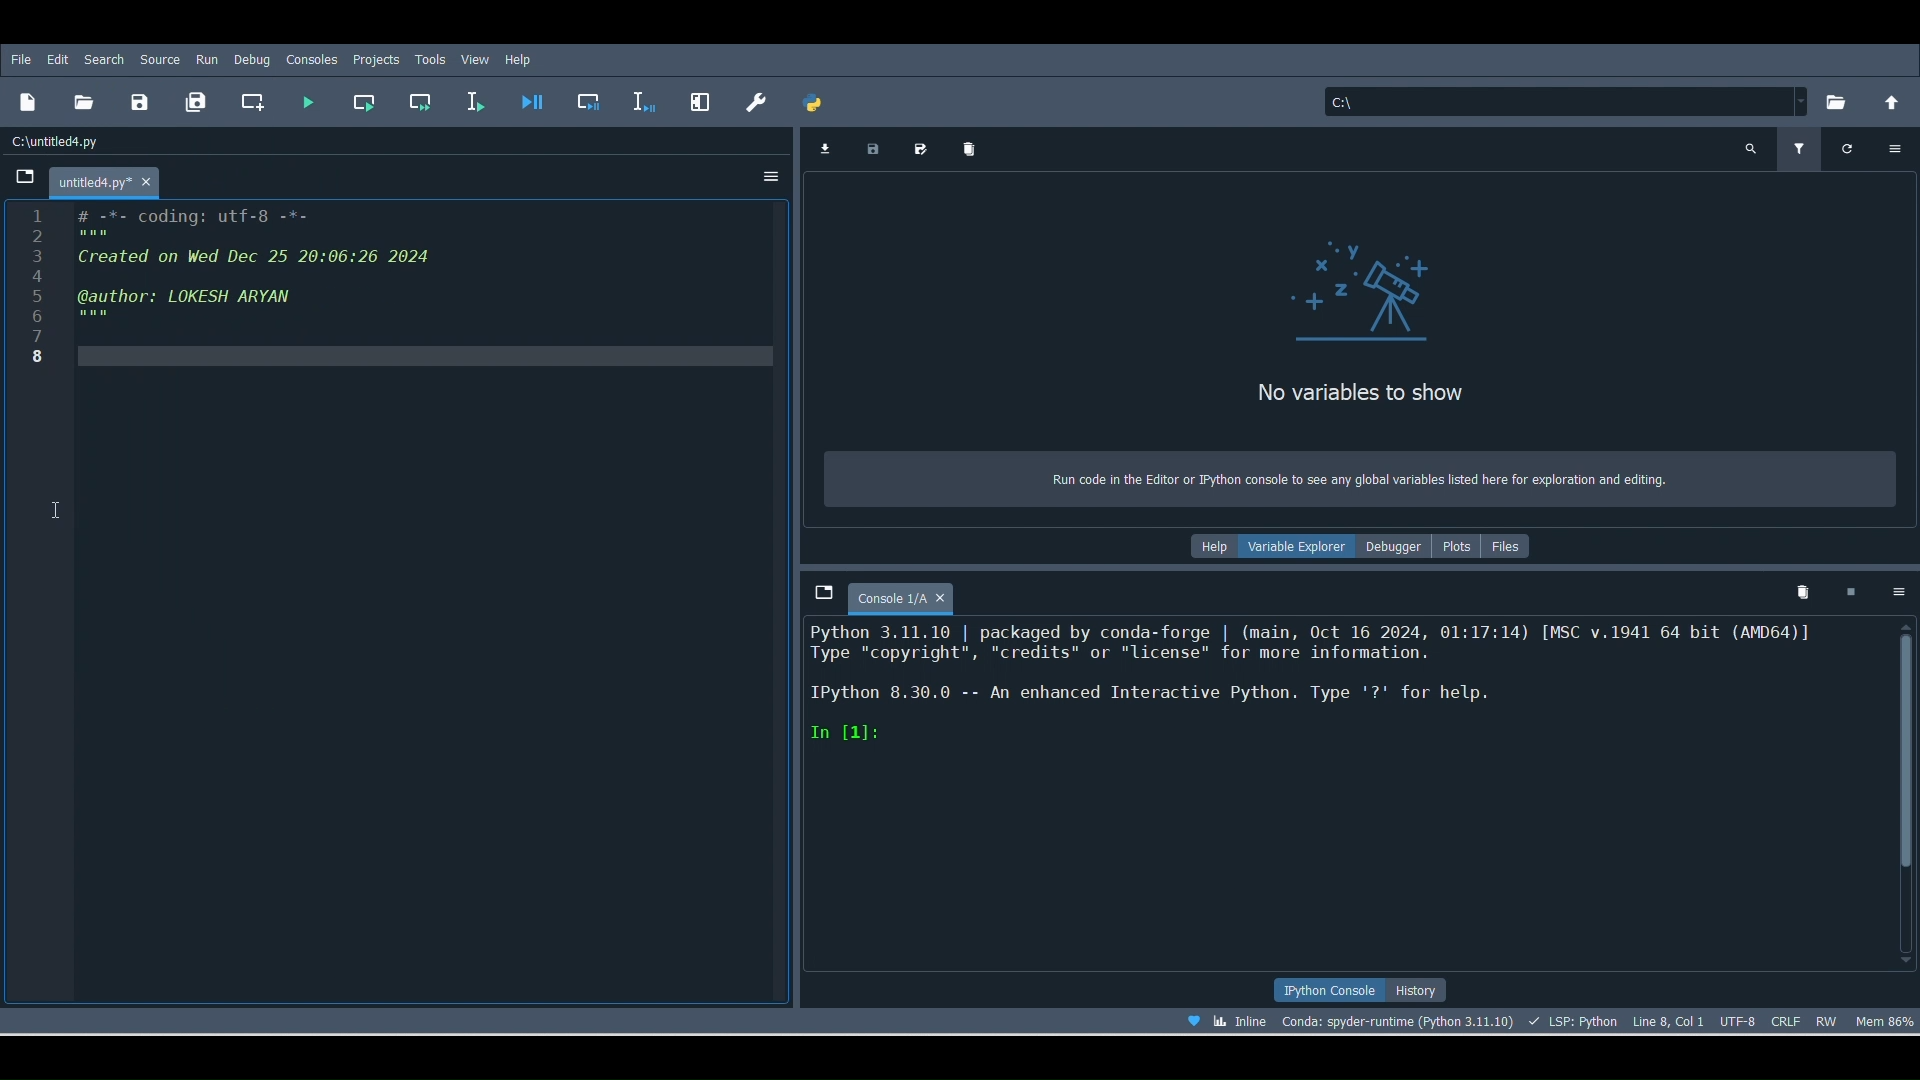 This screenshot has width=1920, height=1080. Describe the element at coordinates (520, 60) in the screenshot. I see `Help` at that location.